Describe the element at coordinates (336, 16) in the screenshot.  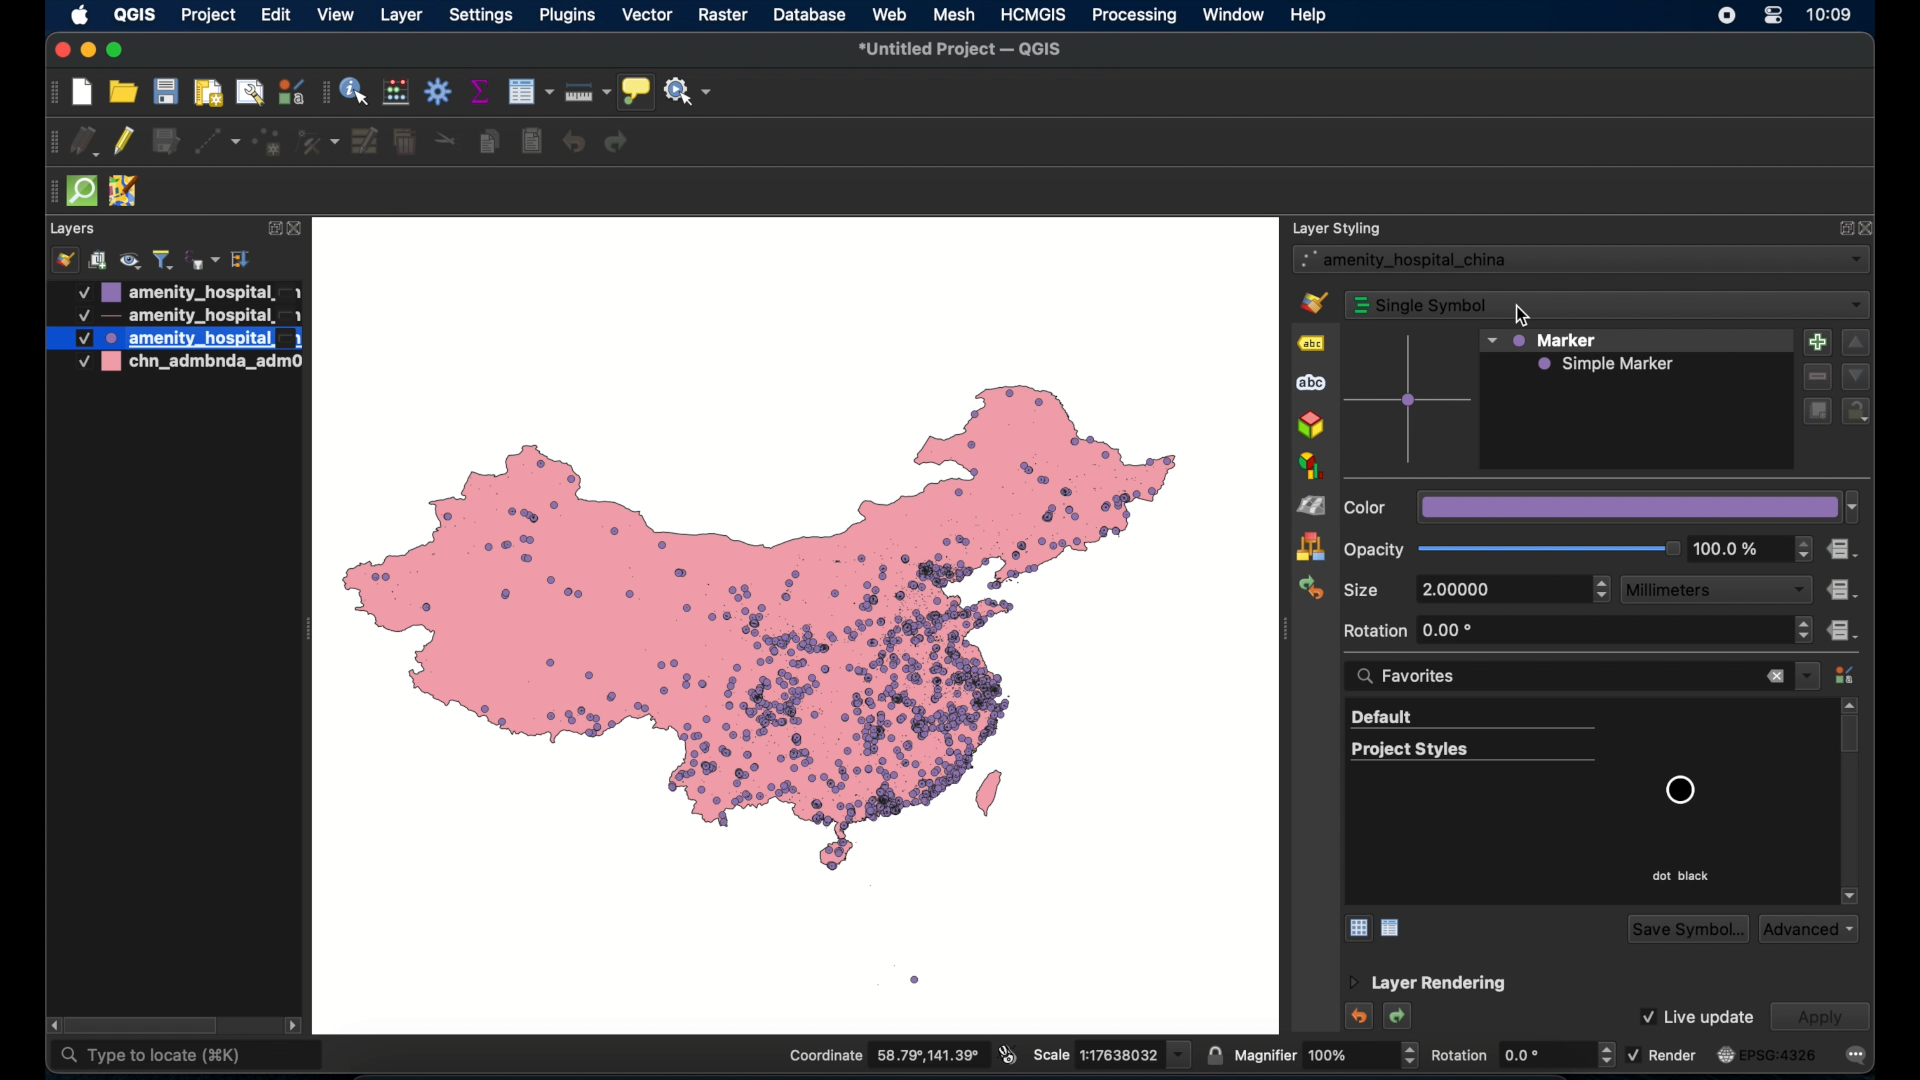
I see `view` at that location.